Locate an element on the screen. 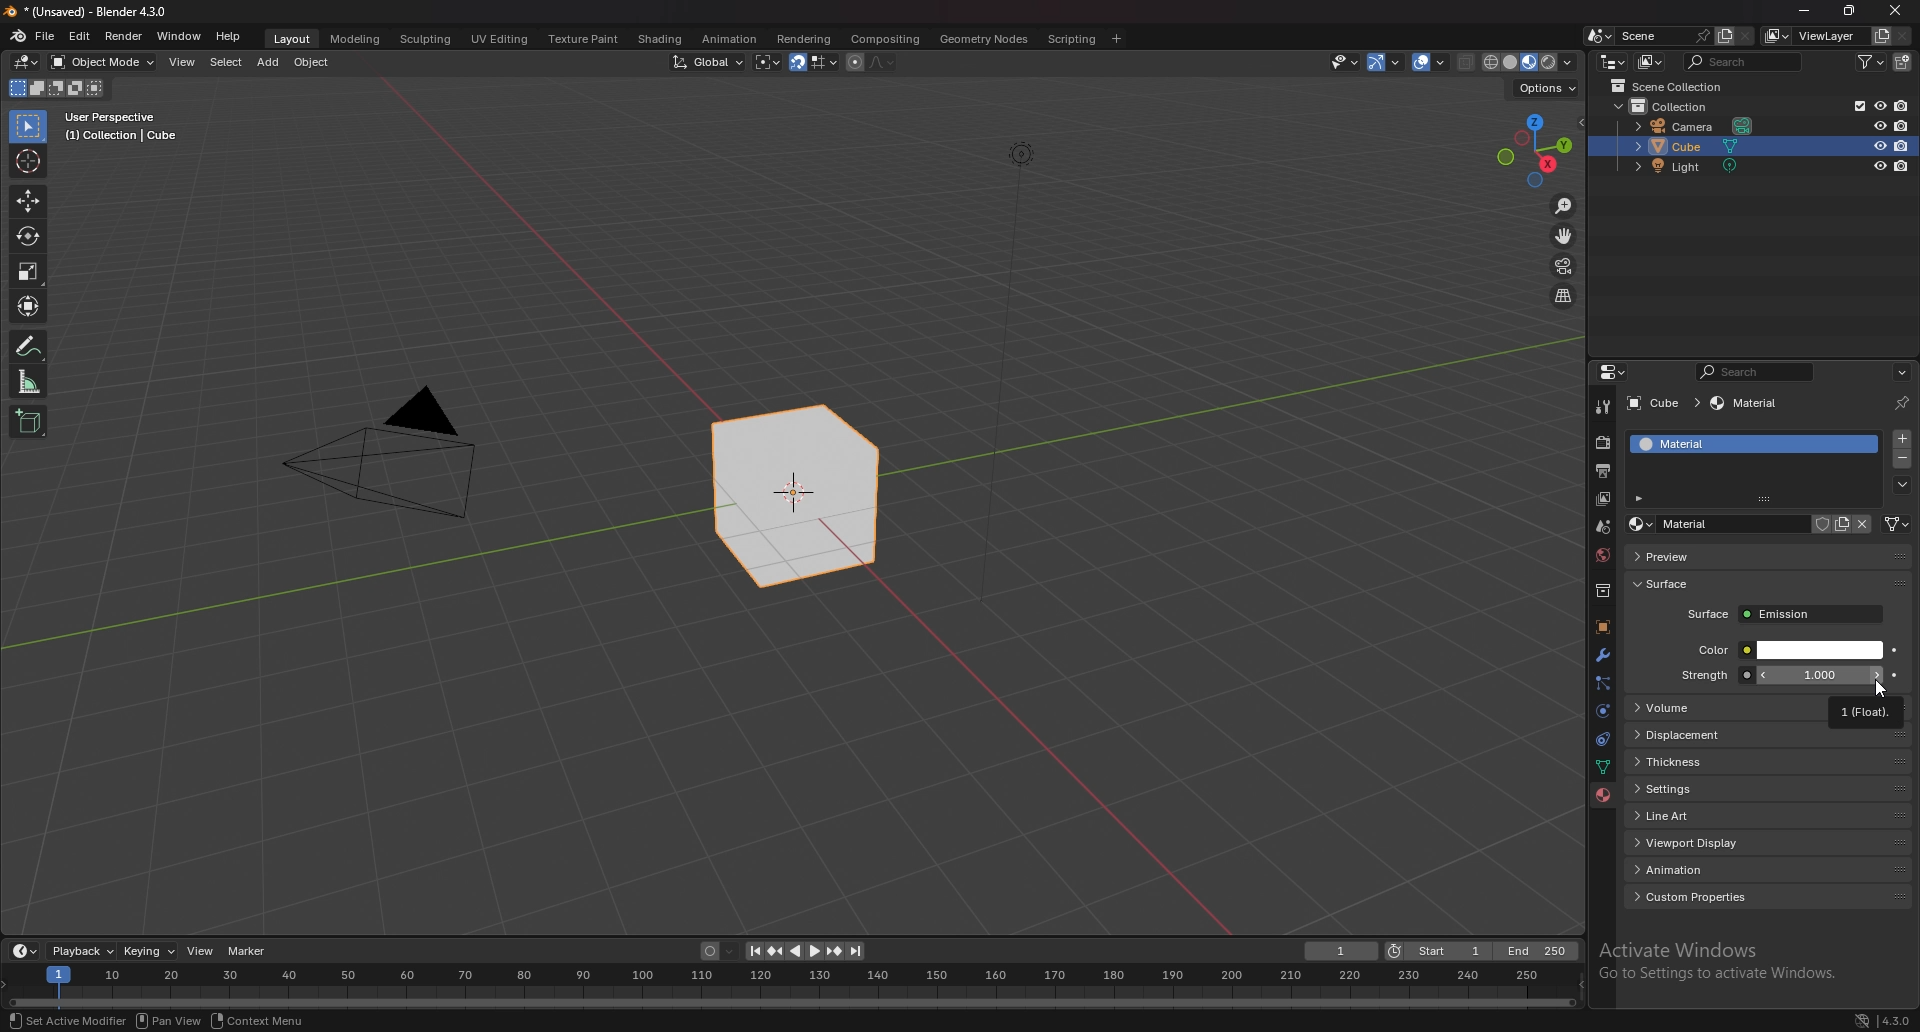 This screenshot has height=1032, width=1920. world is located at coordinates (1605, 553).